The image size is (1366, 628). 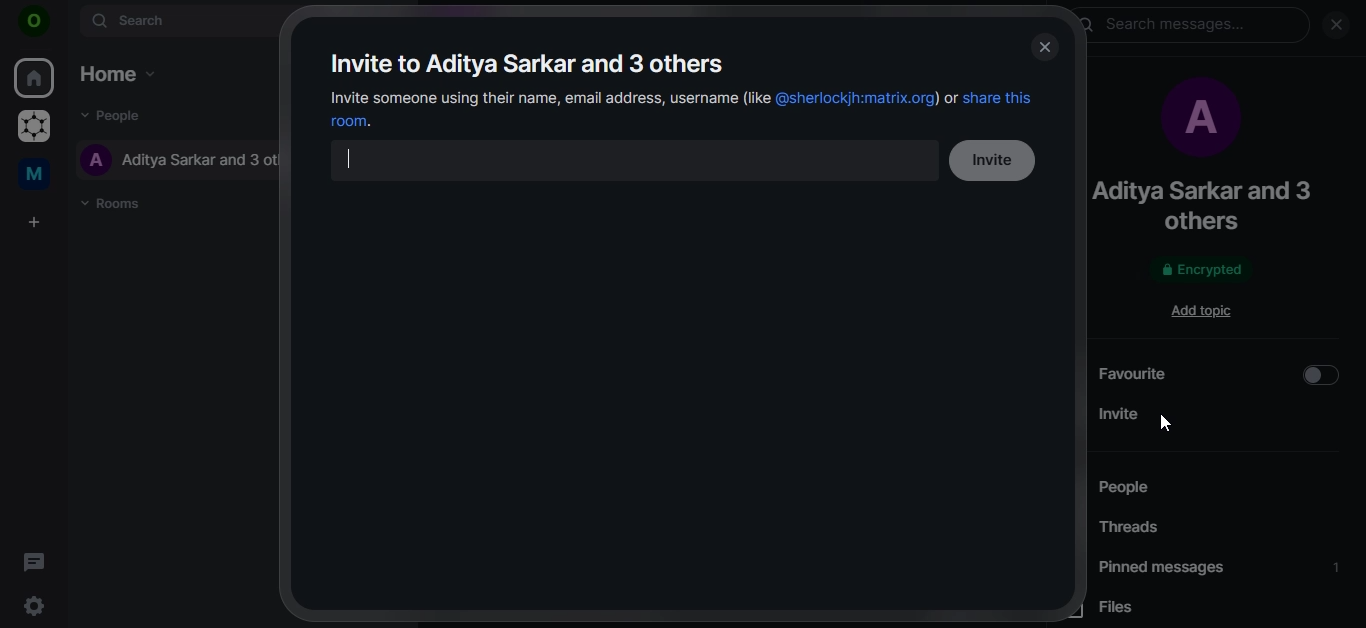 What do you see at coordinates (115, 202) in the screenshot?
I see `rooms` at bounding box center [115, 202].